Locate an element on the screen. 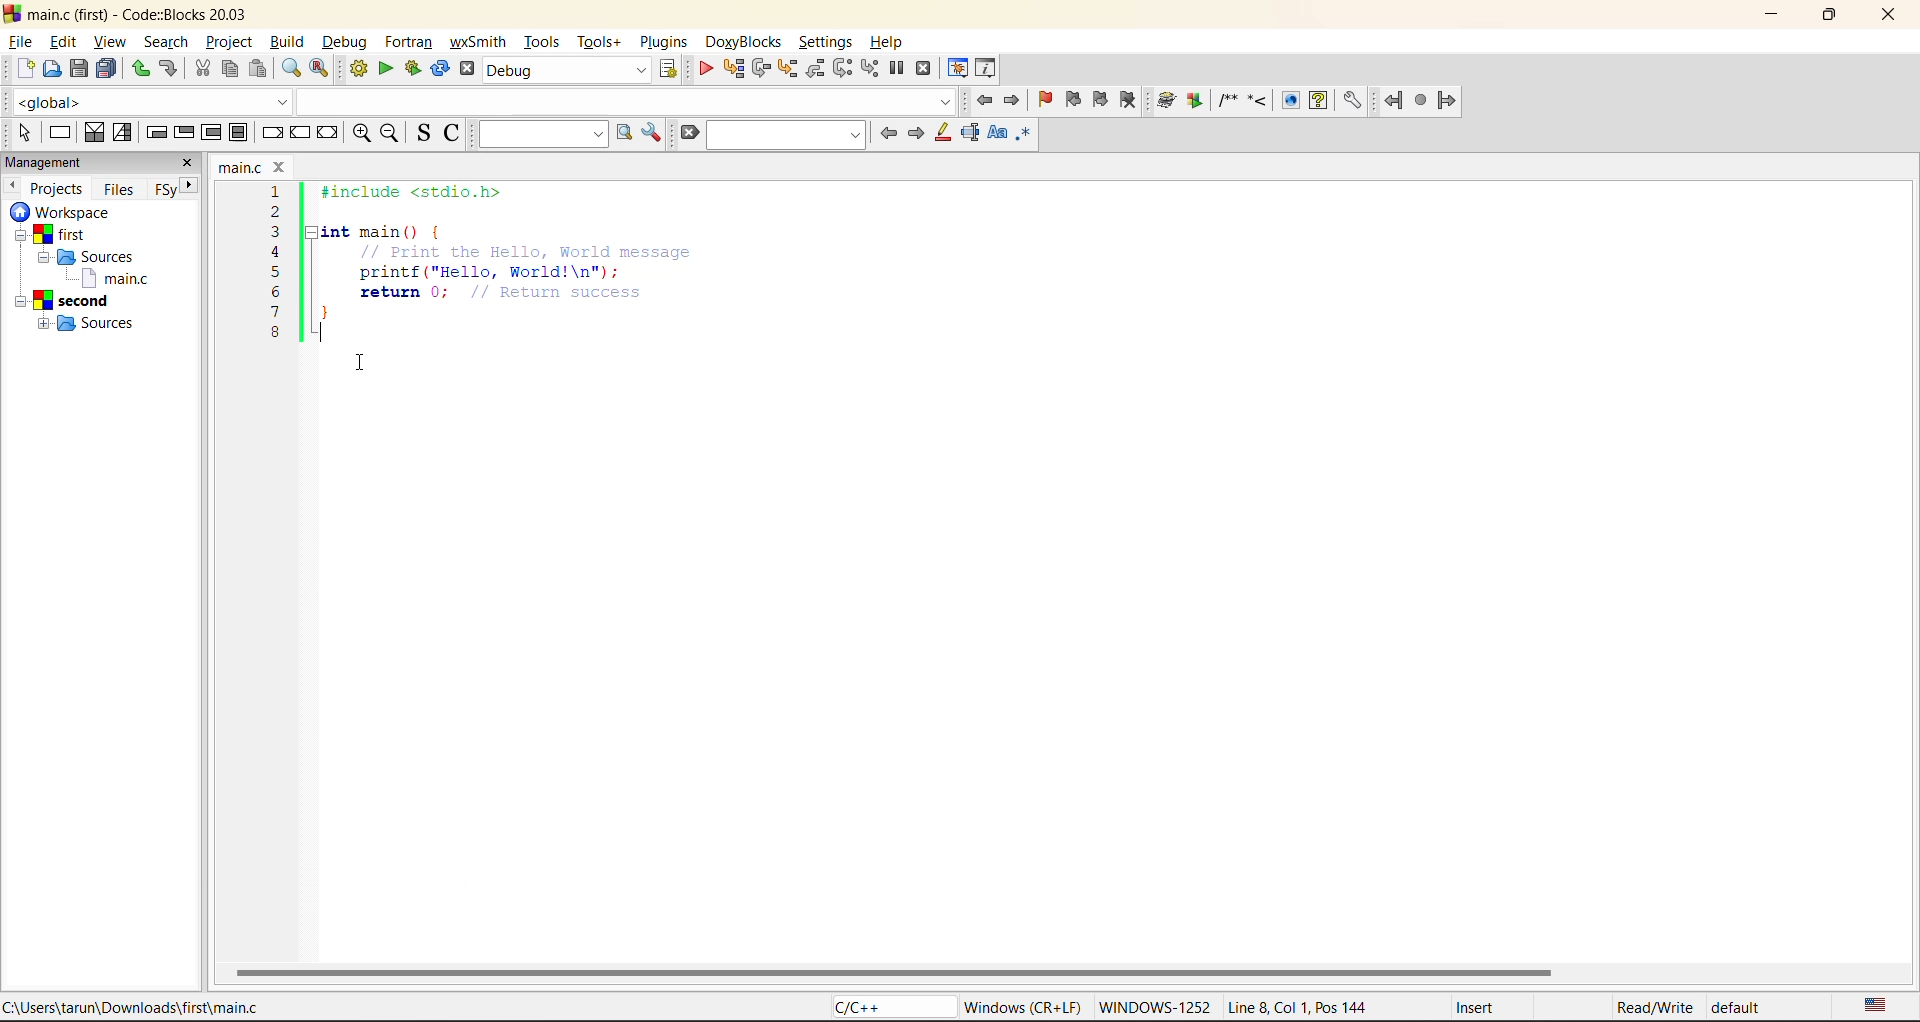  break debugger is located at coordinates (896, 68).